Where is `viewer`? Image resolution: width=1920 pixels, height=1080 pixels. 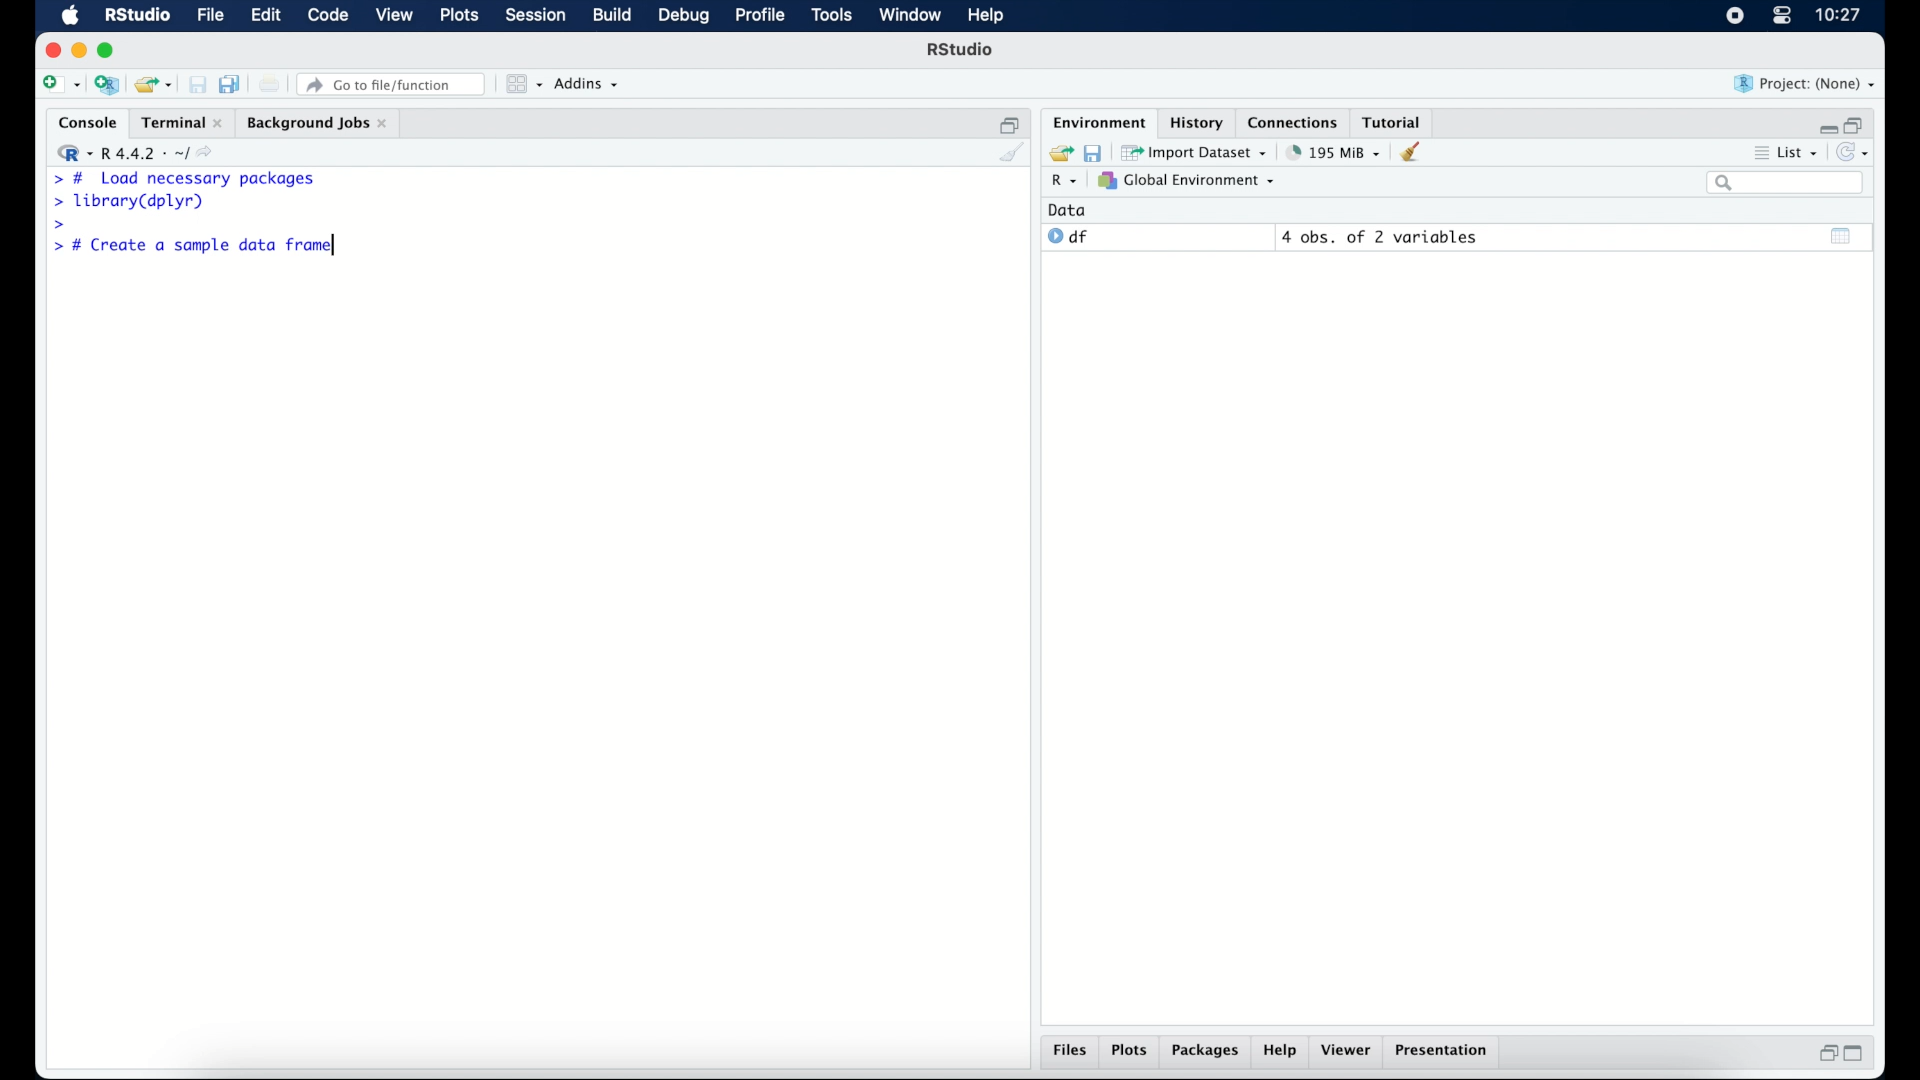 viewer is located at coordinates (1350, 1052).